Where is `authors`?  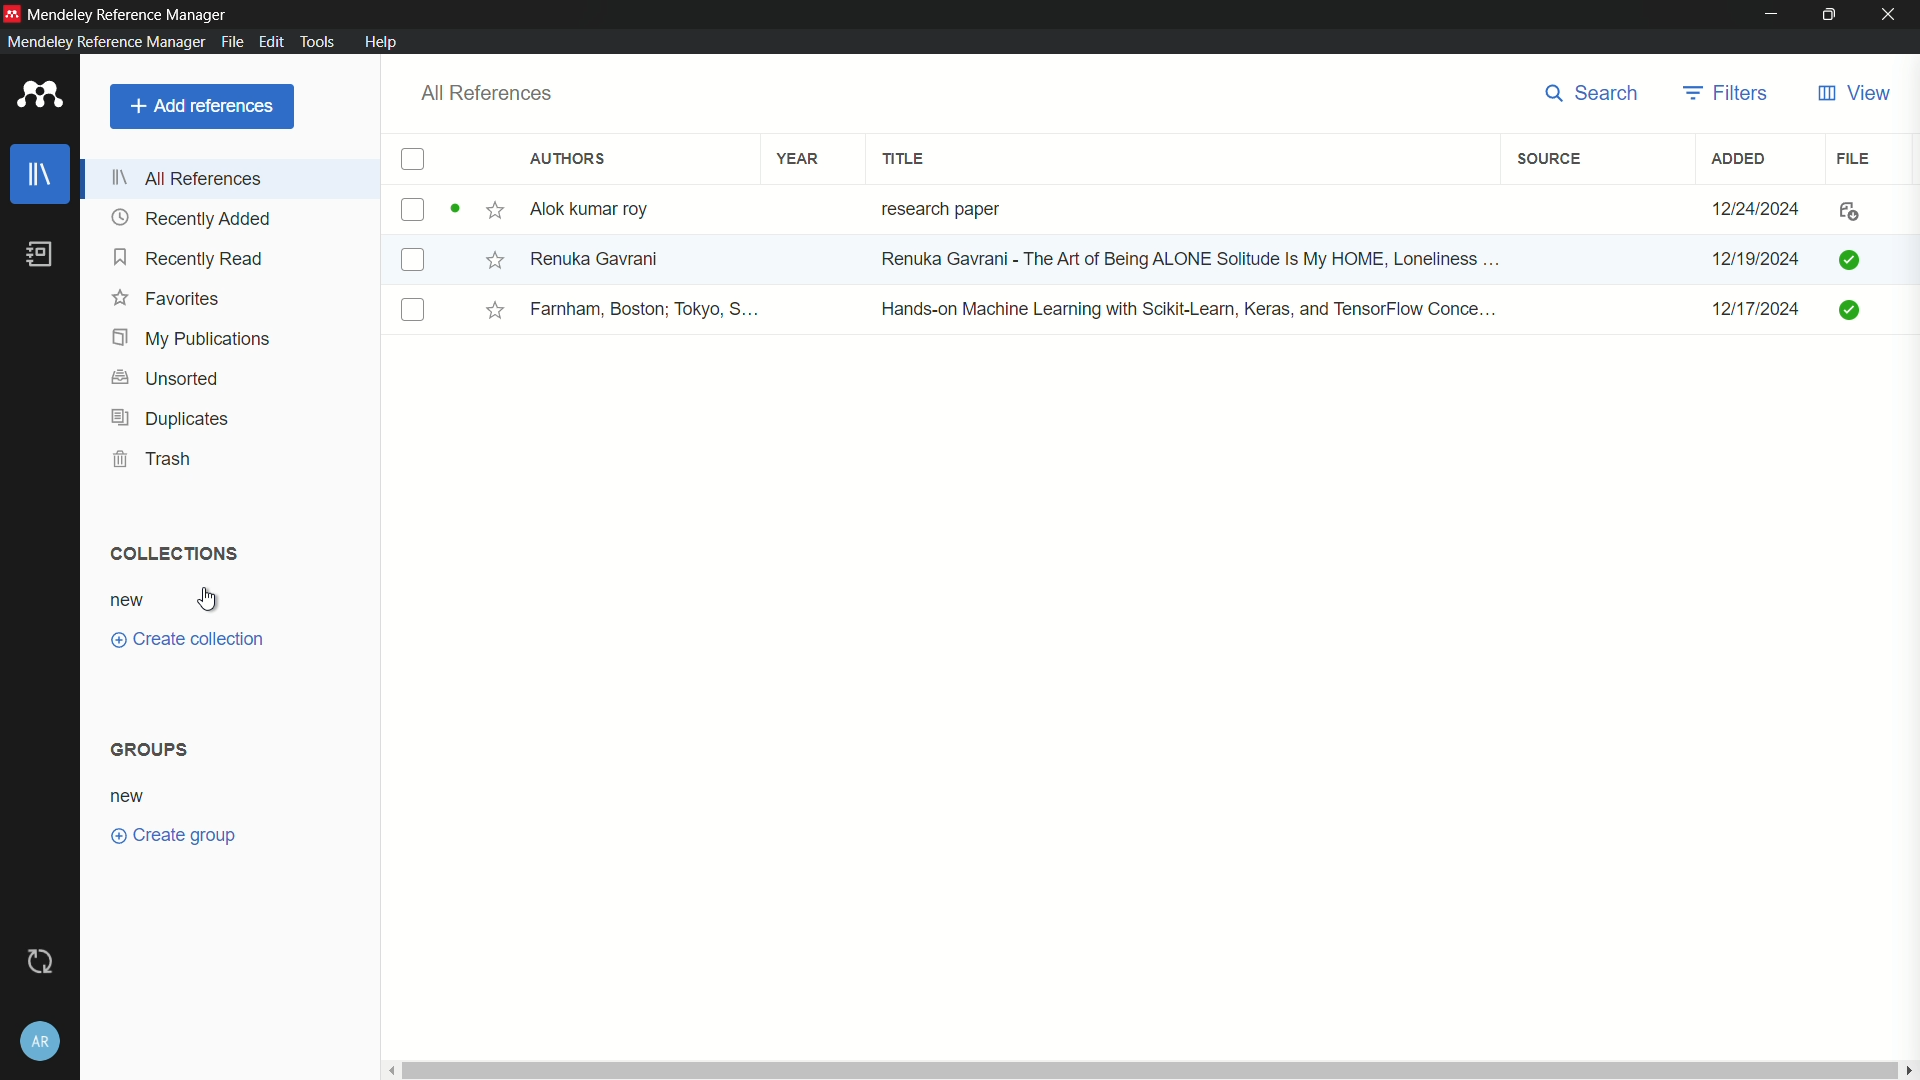 authors is located at coordinates (572, 159).